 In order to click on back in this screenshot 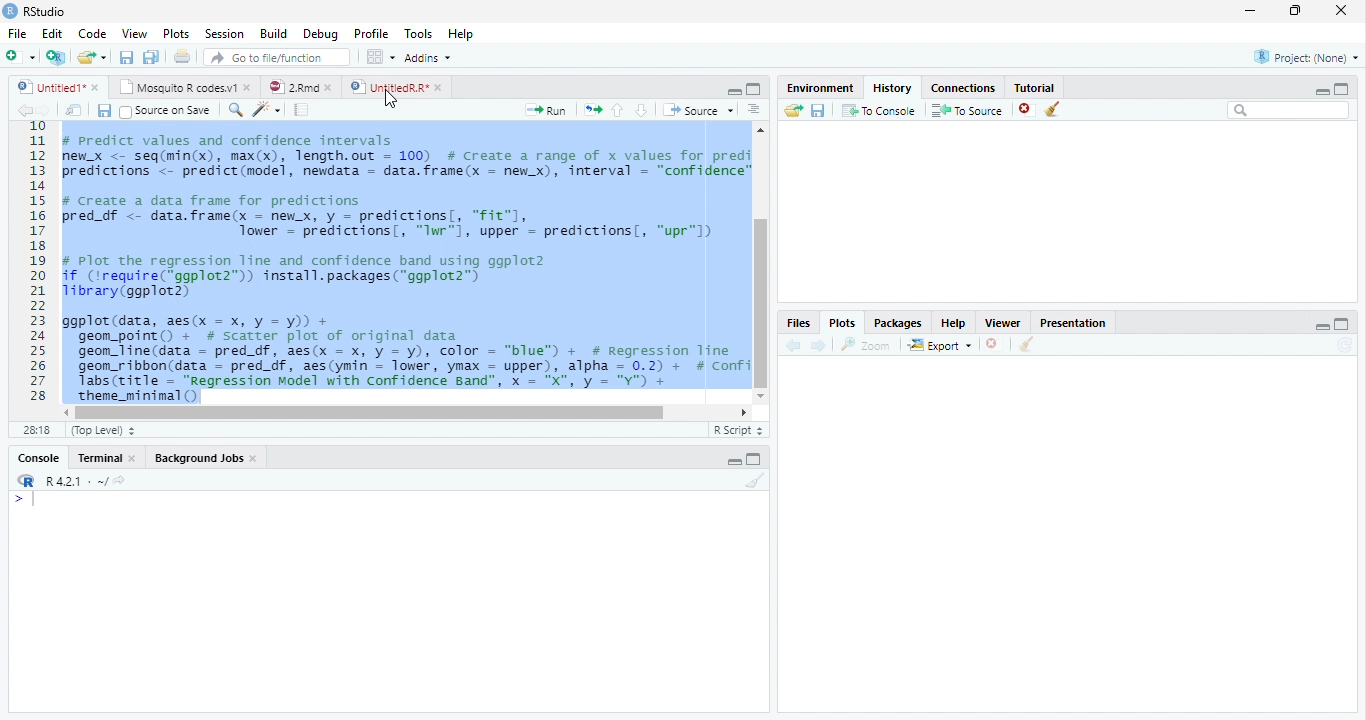, I will do `click(22, 111)`.